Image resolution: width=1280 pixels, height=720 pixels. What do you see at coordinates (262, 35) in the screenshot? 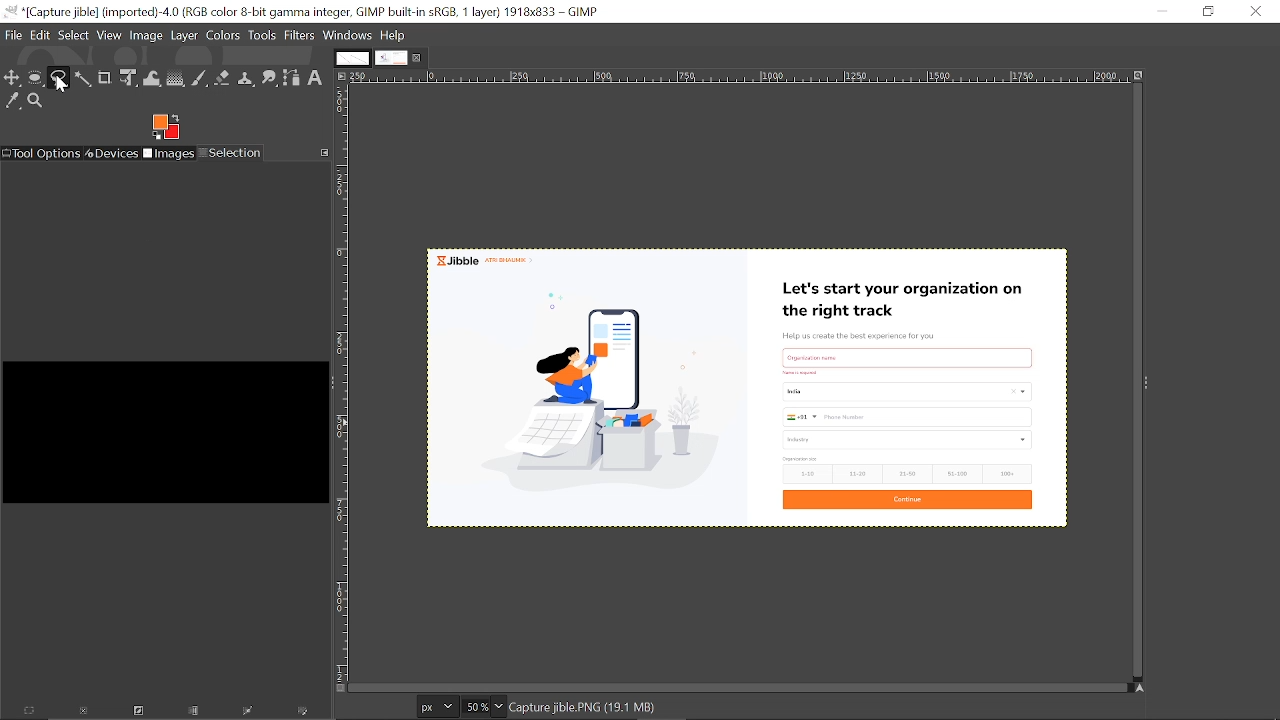
I see `` at bounding box center [262, 35].